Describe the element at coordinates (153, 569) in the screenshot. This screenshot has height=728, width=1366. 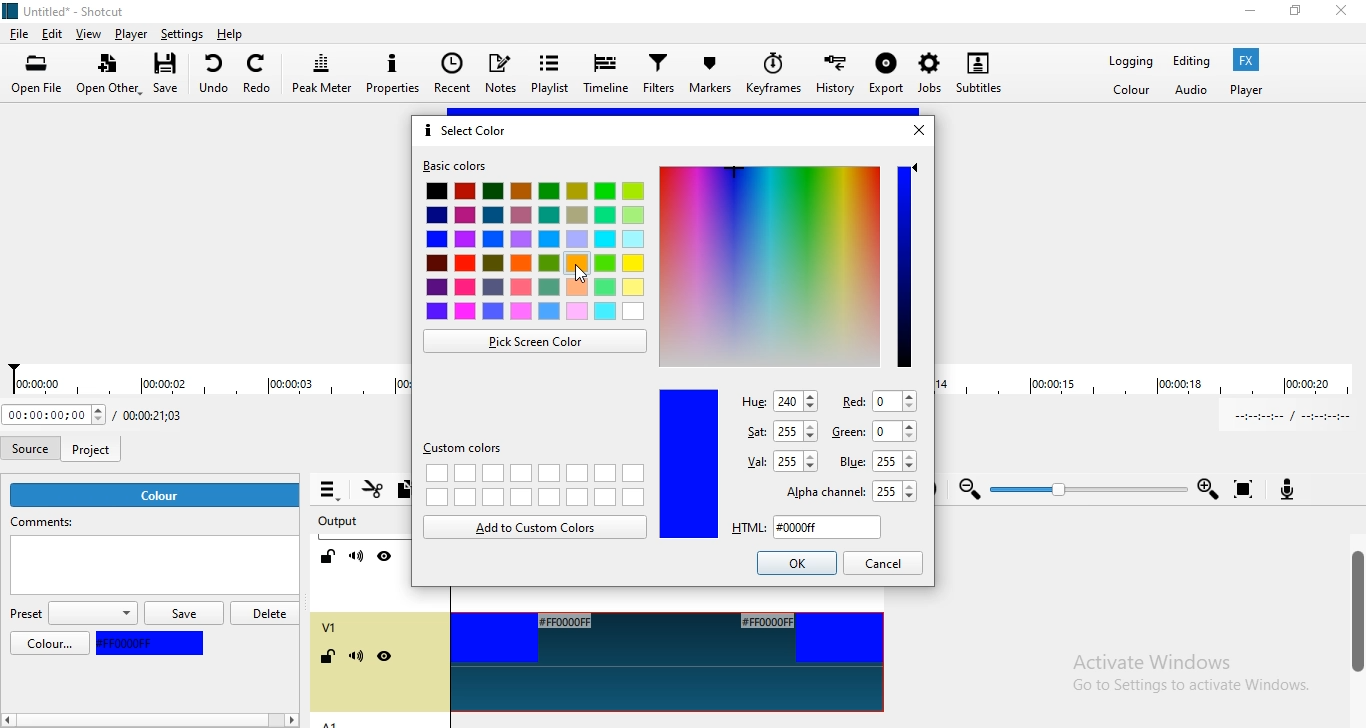
I see `empty box` at that location.